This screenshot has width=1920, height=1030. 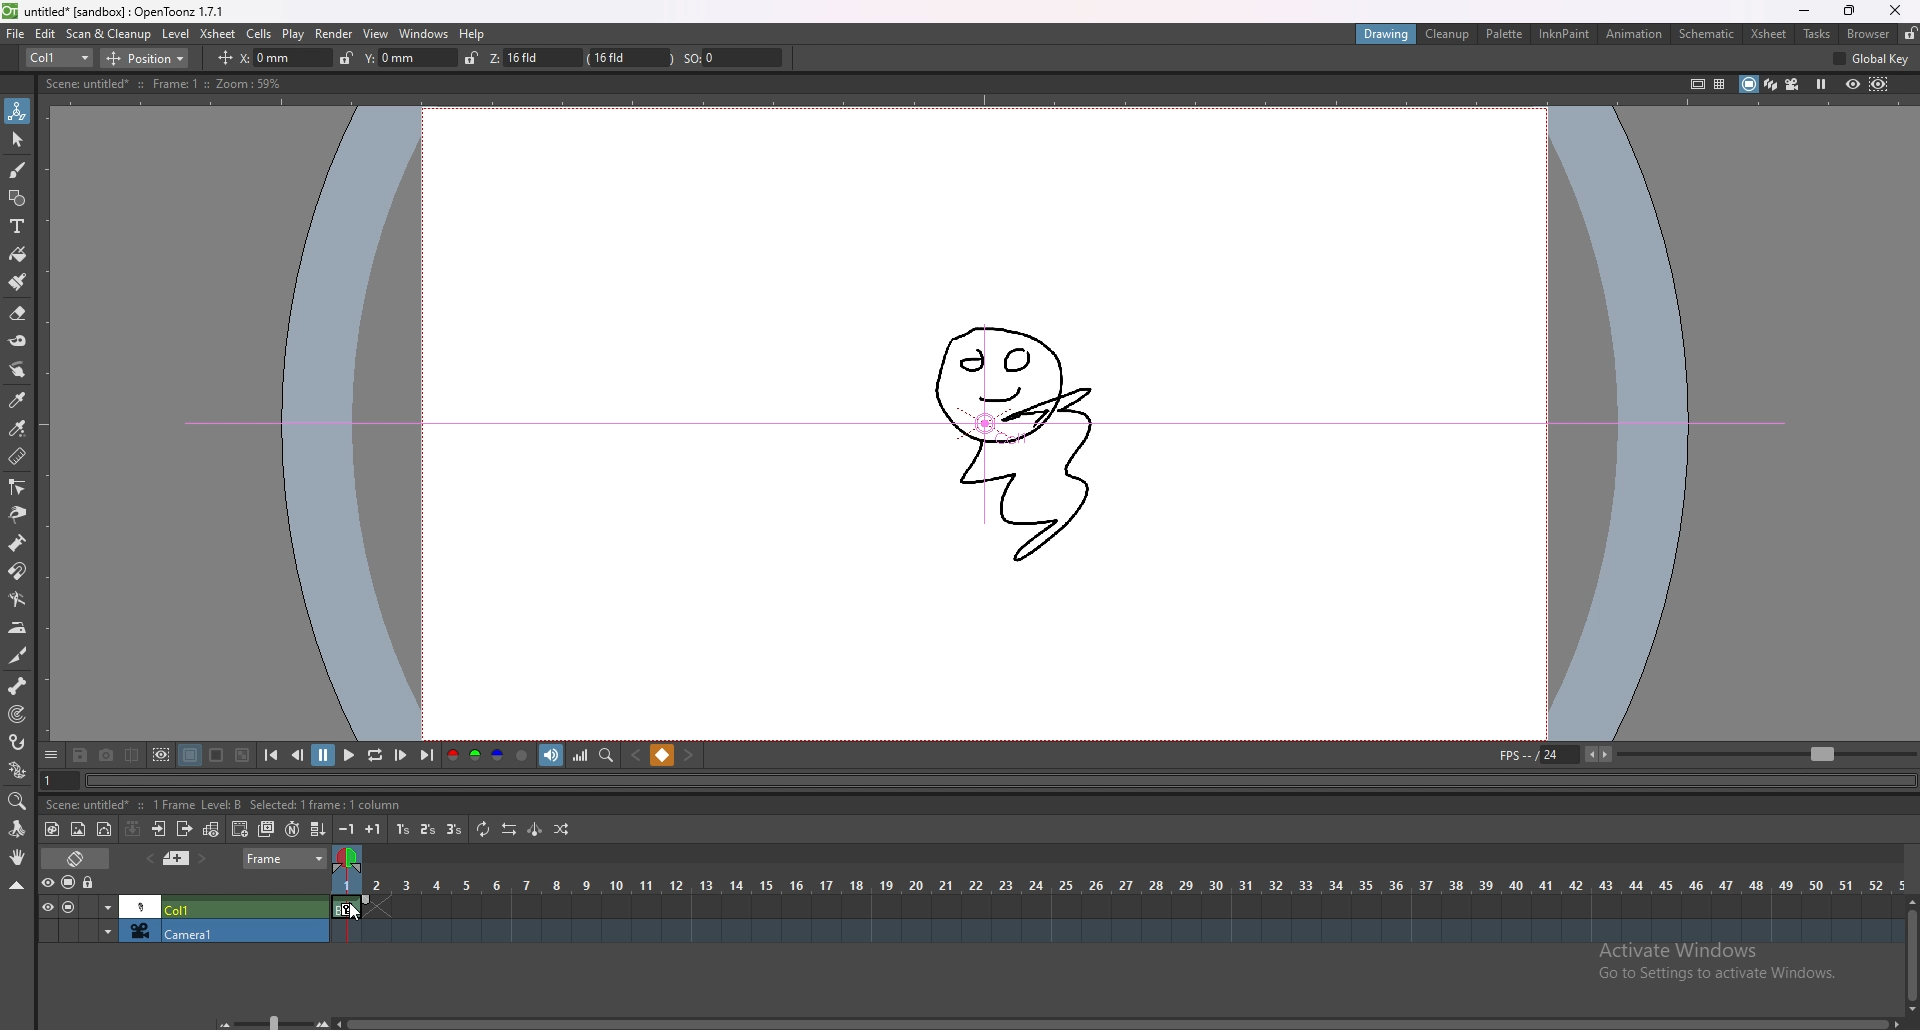 What do you see at coordinates (16, 428) in the screenshot?
I see `rgb picker` at bounding box center [16, 428].